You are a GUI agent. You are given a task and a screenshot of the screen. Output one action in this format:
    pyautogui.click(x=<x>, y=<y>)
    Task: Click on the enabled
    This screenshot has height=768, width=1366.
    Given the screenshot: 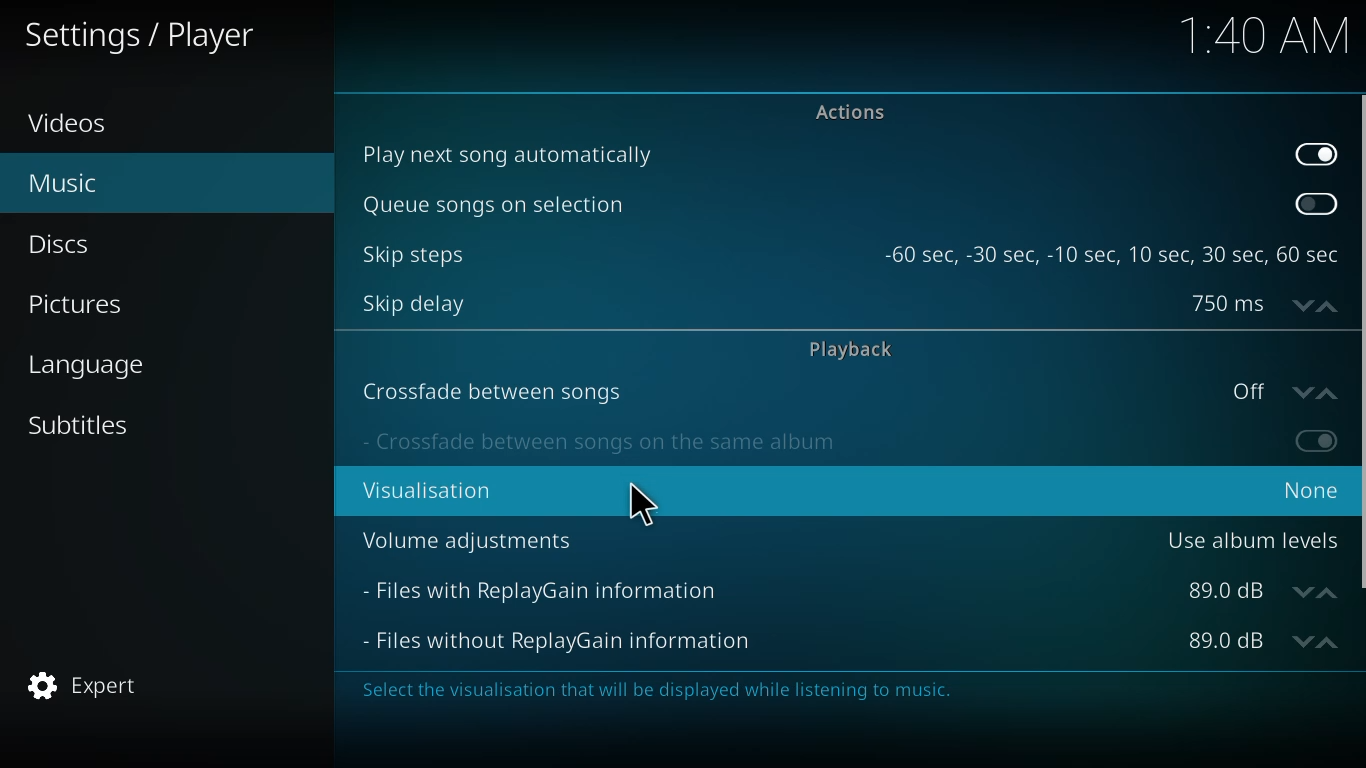 What is the action you would take?
    pyautogui.click(x=1315, y=154)
    